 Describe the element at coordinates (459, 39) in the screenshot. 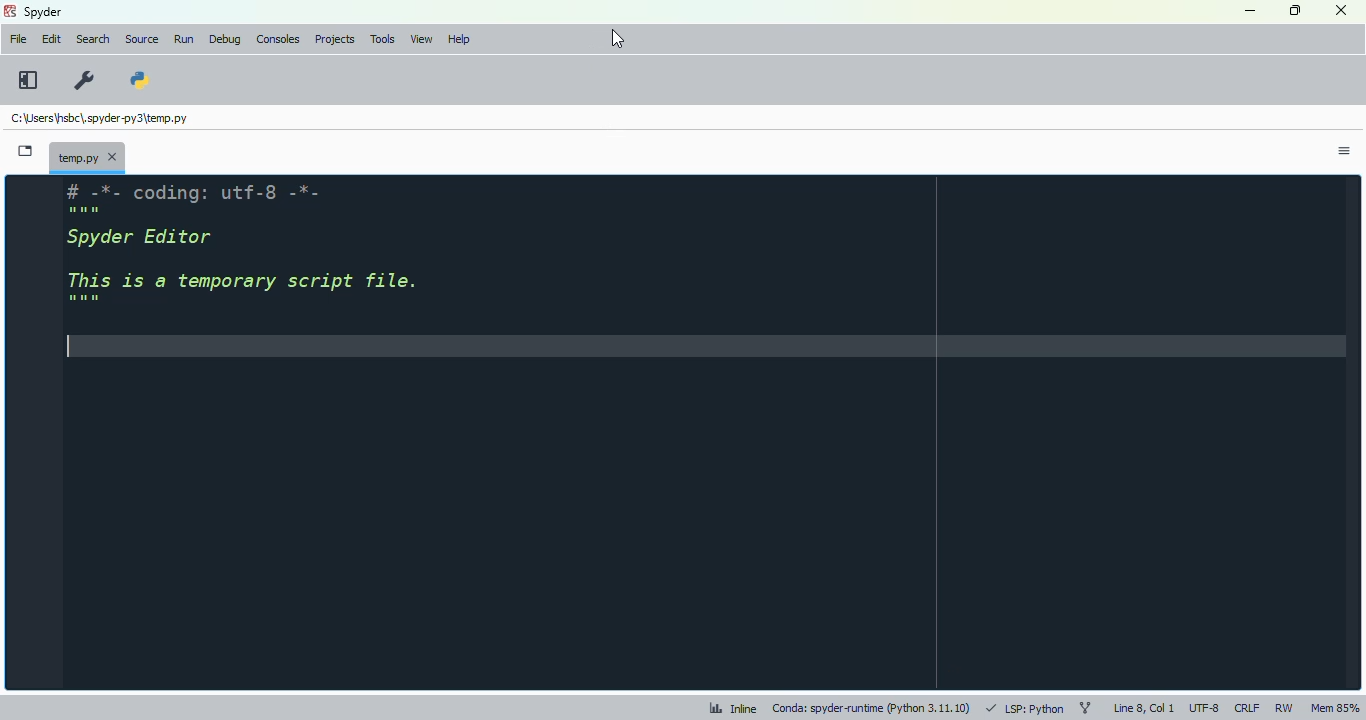

I see `help` at that location.